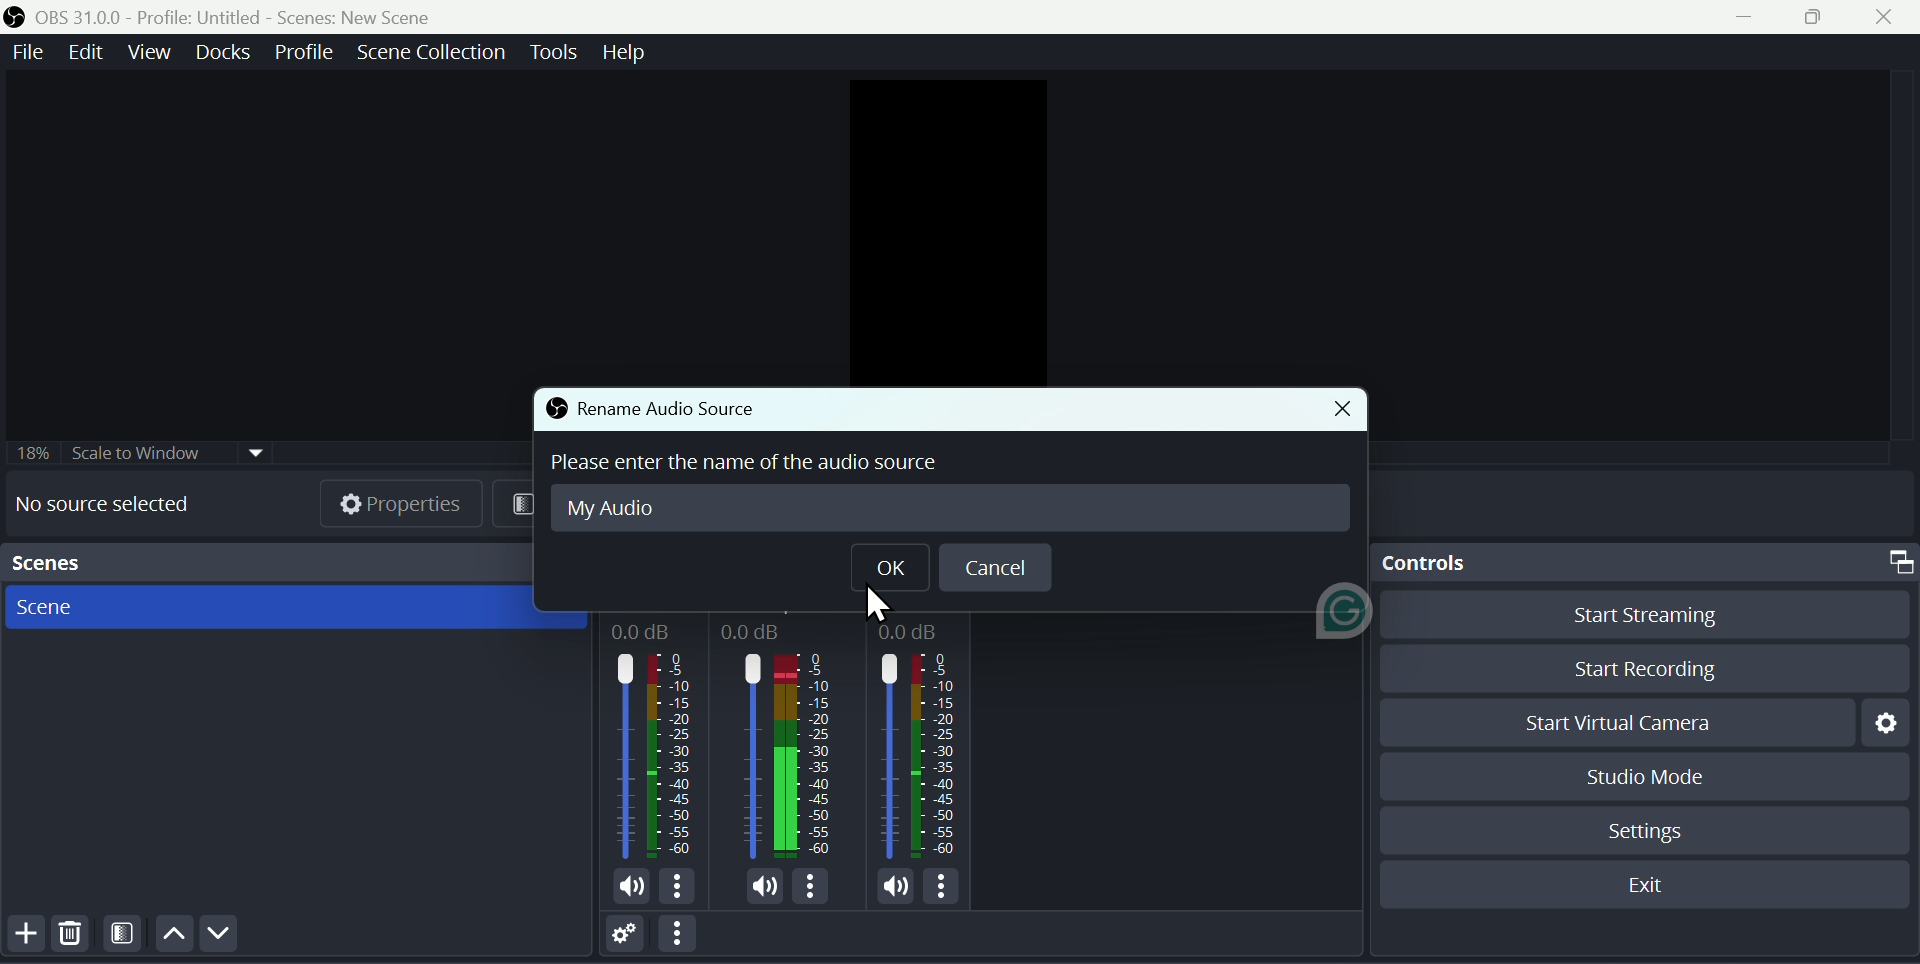 Image resolution: width=1920 pixels, height=964 pixels. What do you see at coordinates (1734, 21) in the screenshot?
I see `minimise` at bounding box center [1734, 21].